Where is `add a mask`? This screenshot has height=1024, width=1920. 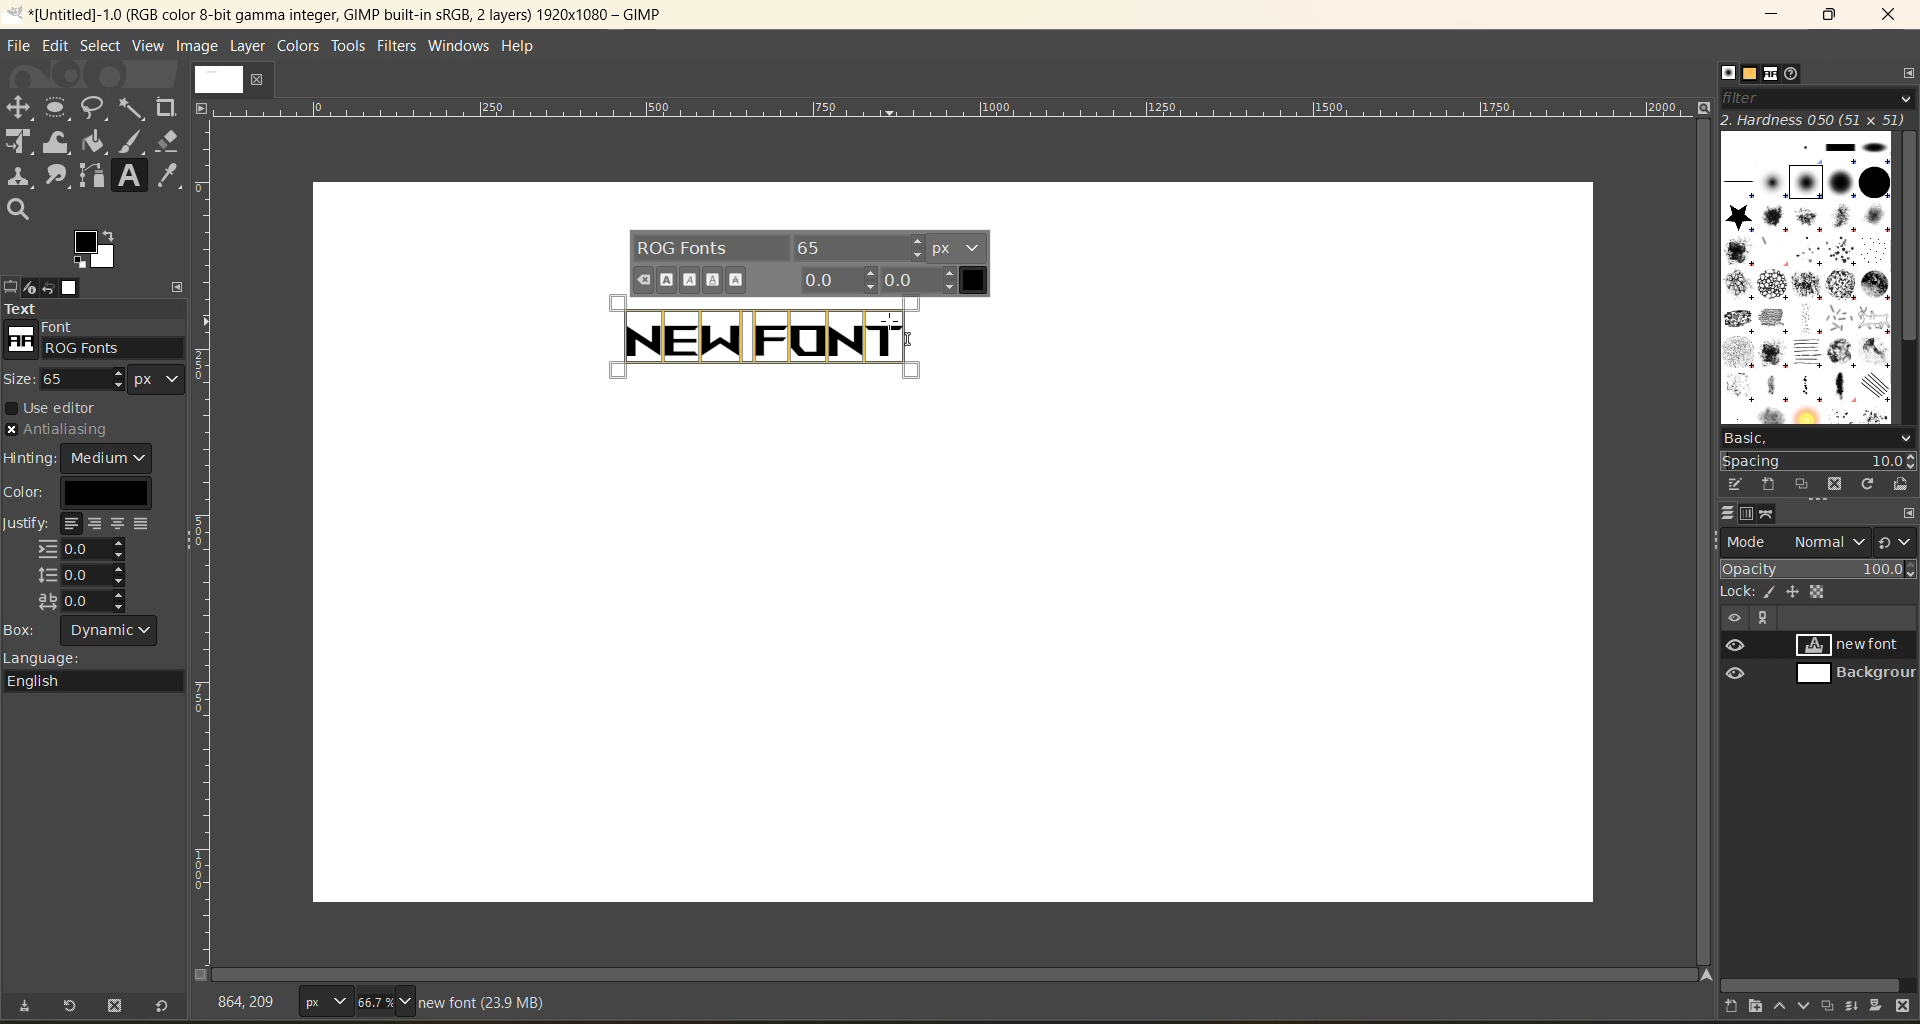
add a mask is located at coordinates (1878, 1004).